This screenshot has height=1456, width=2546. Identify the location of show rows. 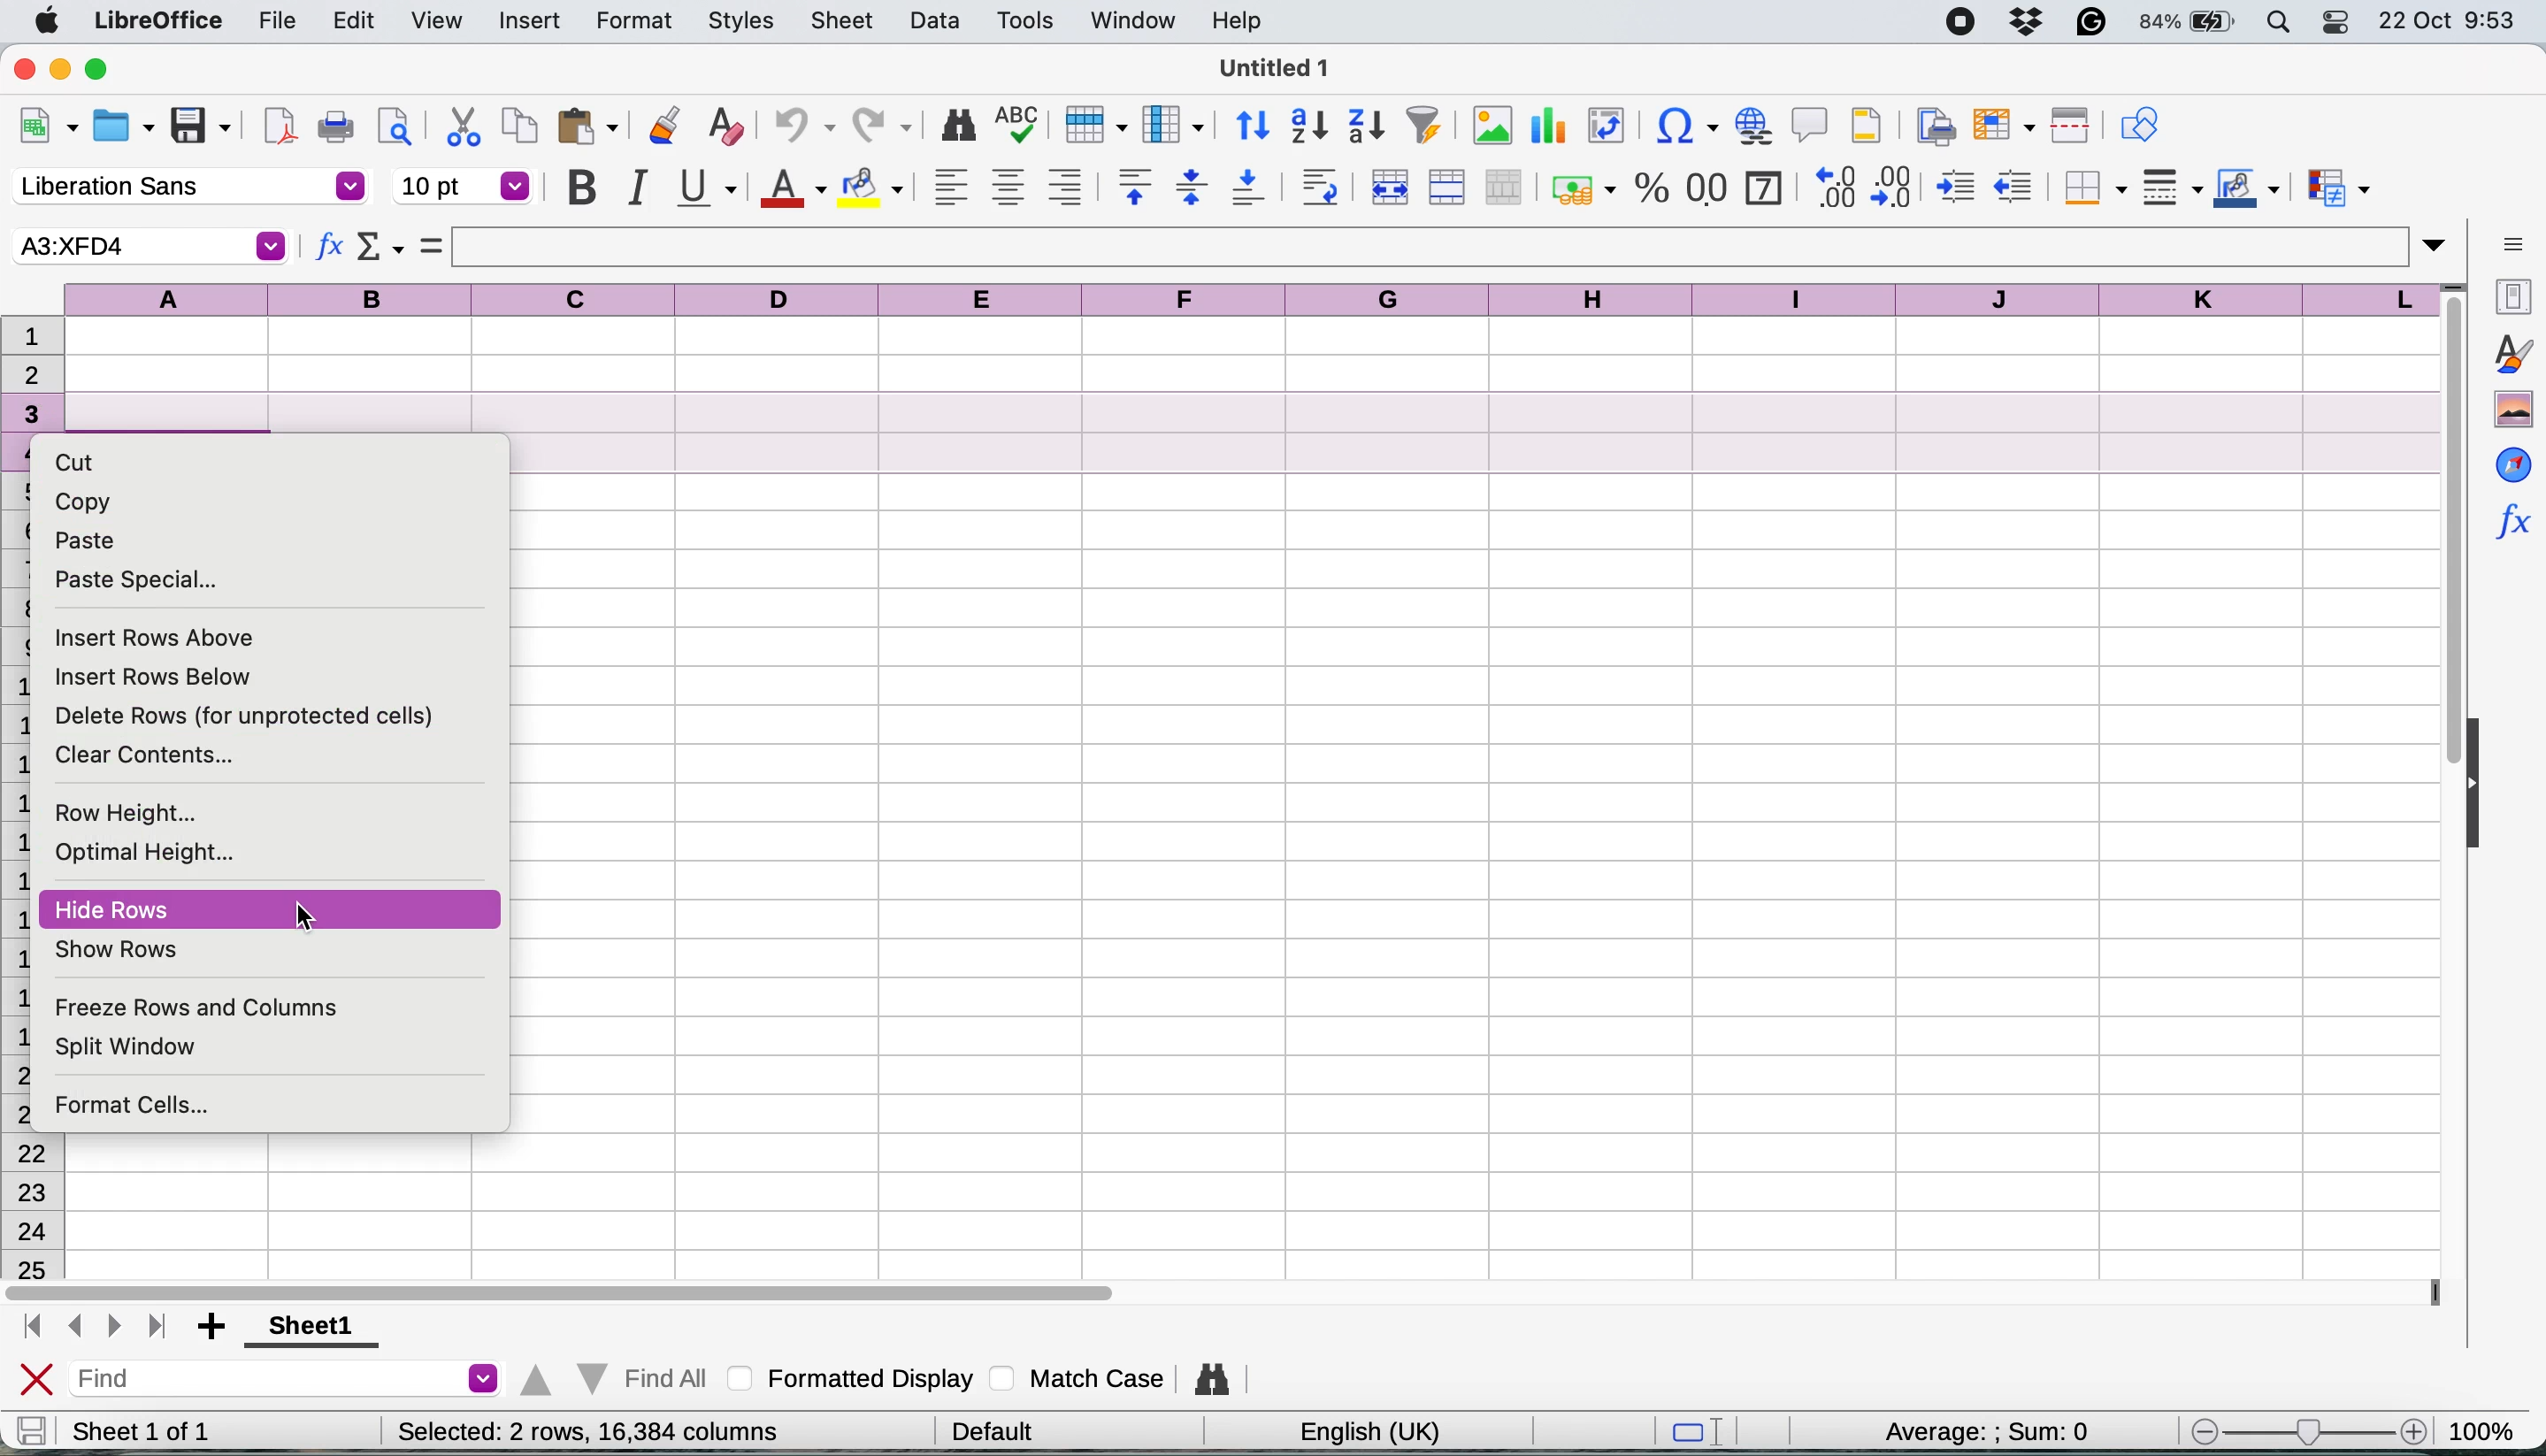
(117, 950).